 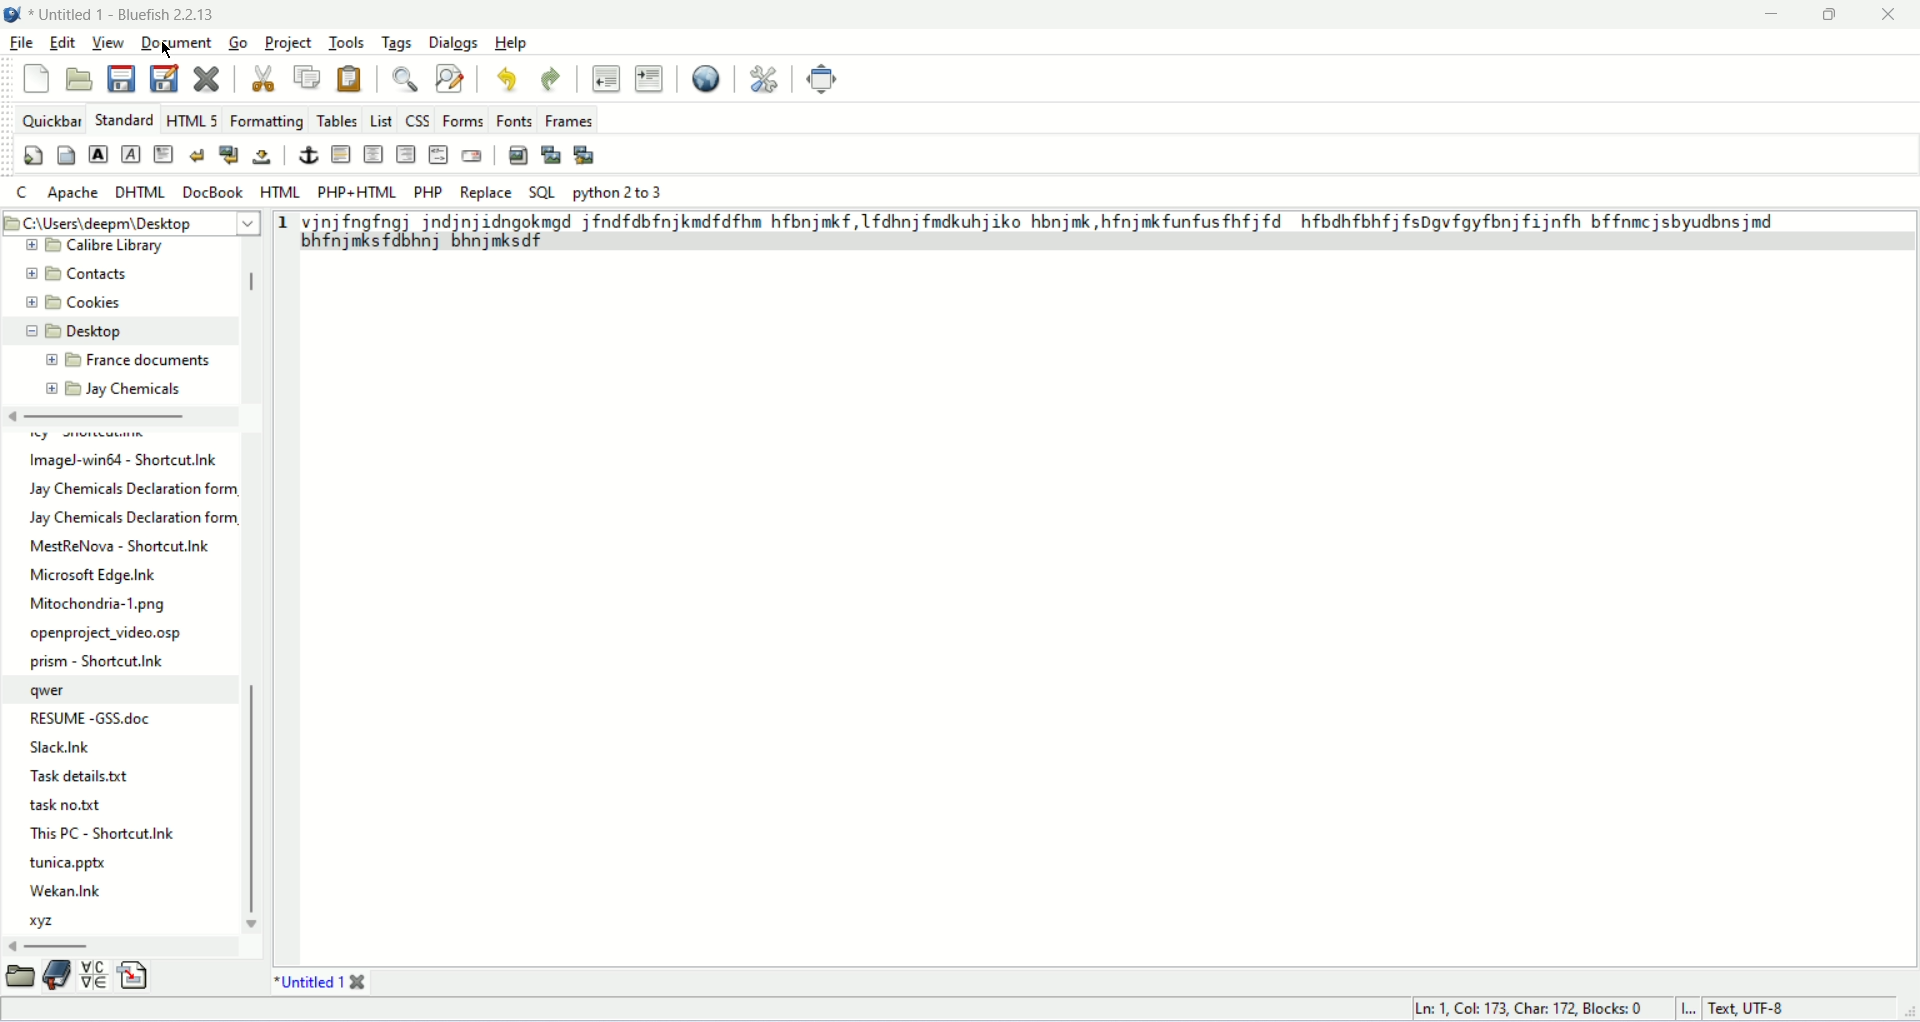 What do you see at coordinates (255, 805) in the screenshot?
I see `vertical scroll bar` at bounding box center [255, 805].